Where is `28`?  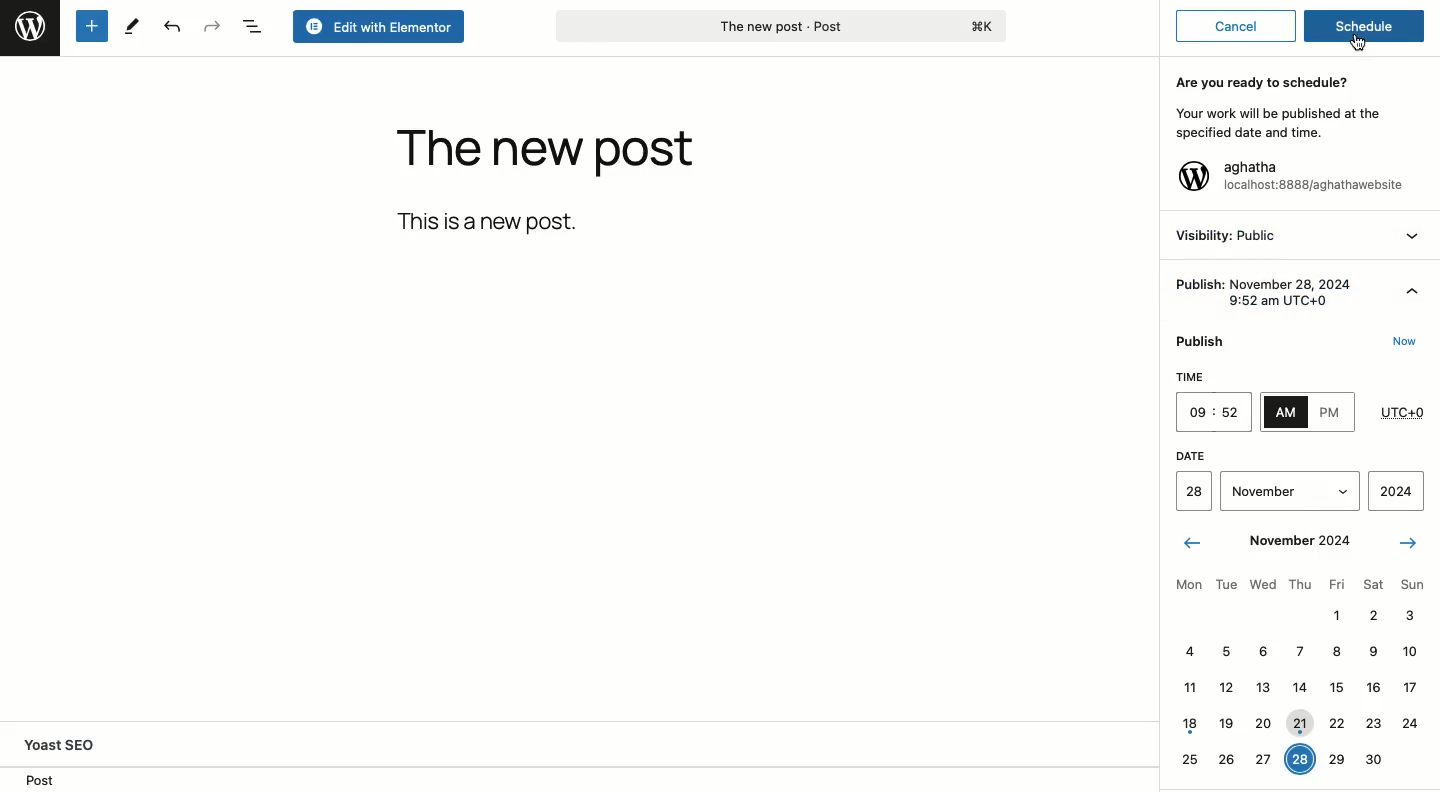 28 is located at coordinates (1194, 490).